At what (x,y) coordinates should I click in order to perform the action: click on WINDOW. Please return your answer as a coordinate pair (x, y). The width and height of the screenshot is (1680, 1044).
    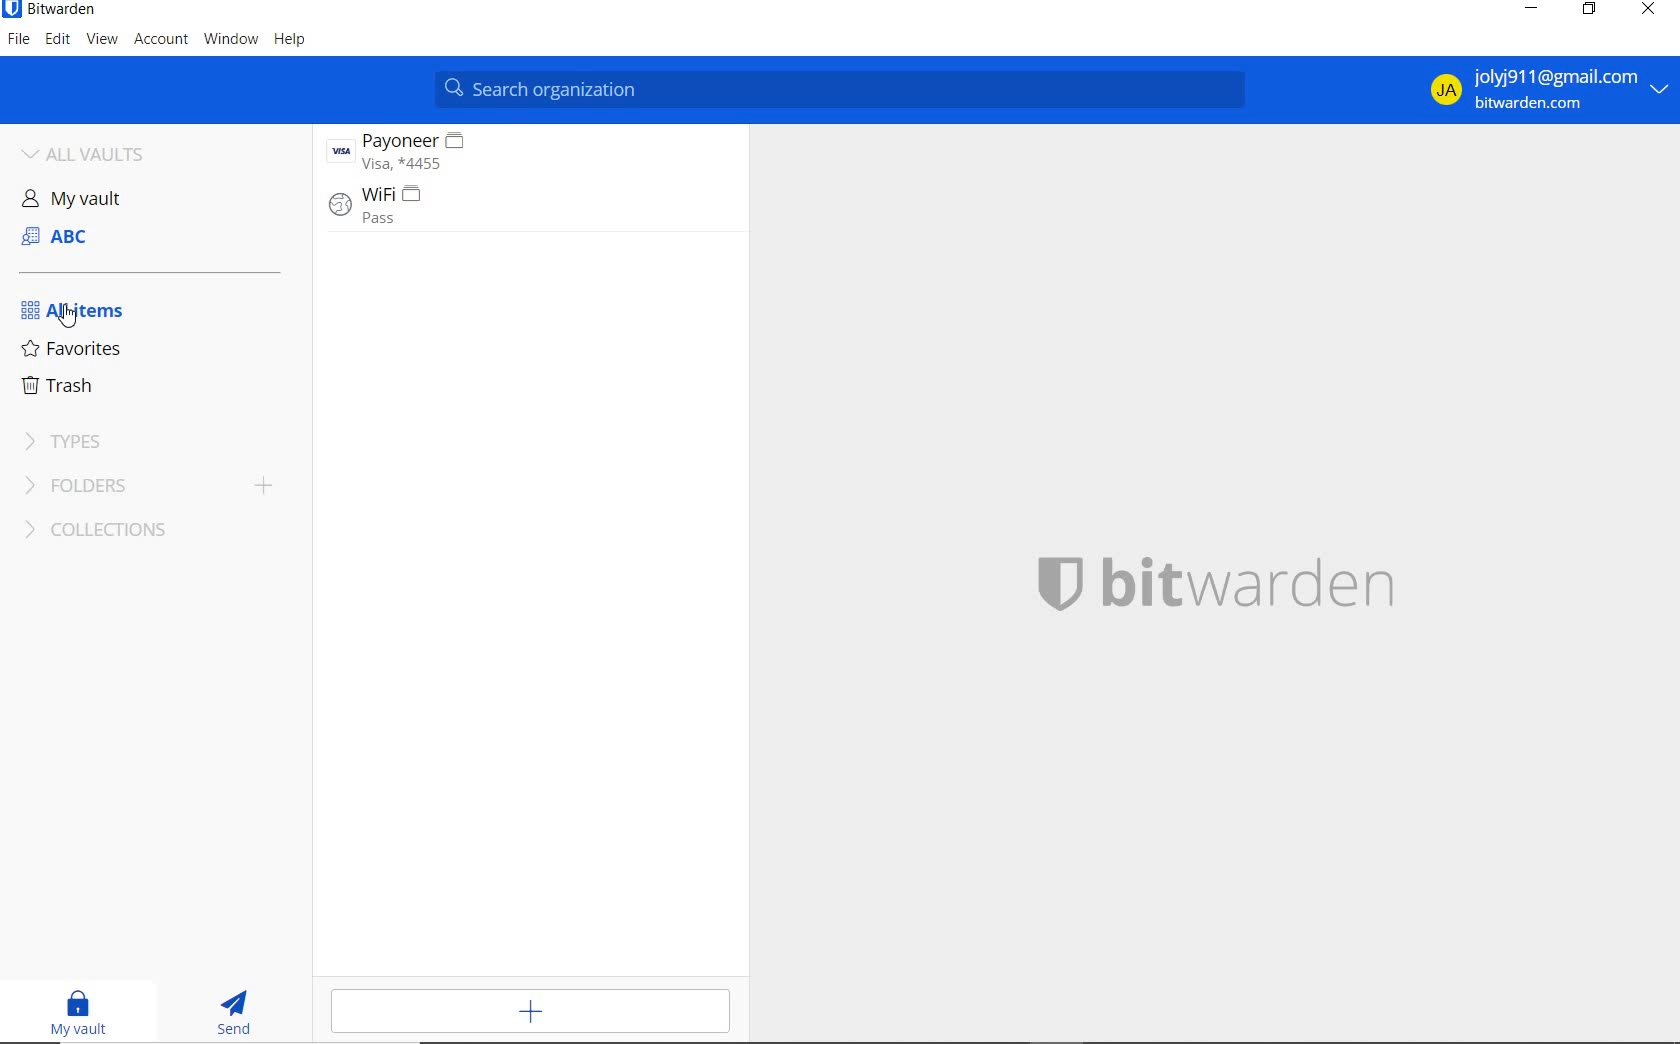
    Looking at the image, I should click on (230, 40).